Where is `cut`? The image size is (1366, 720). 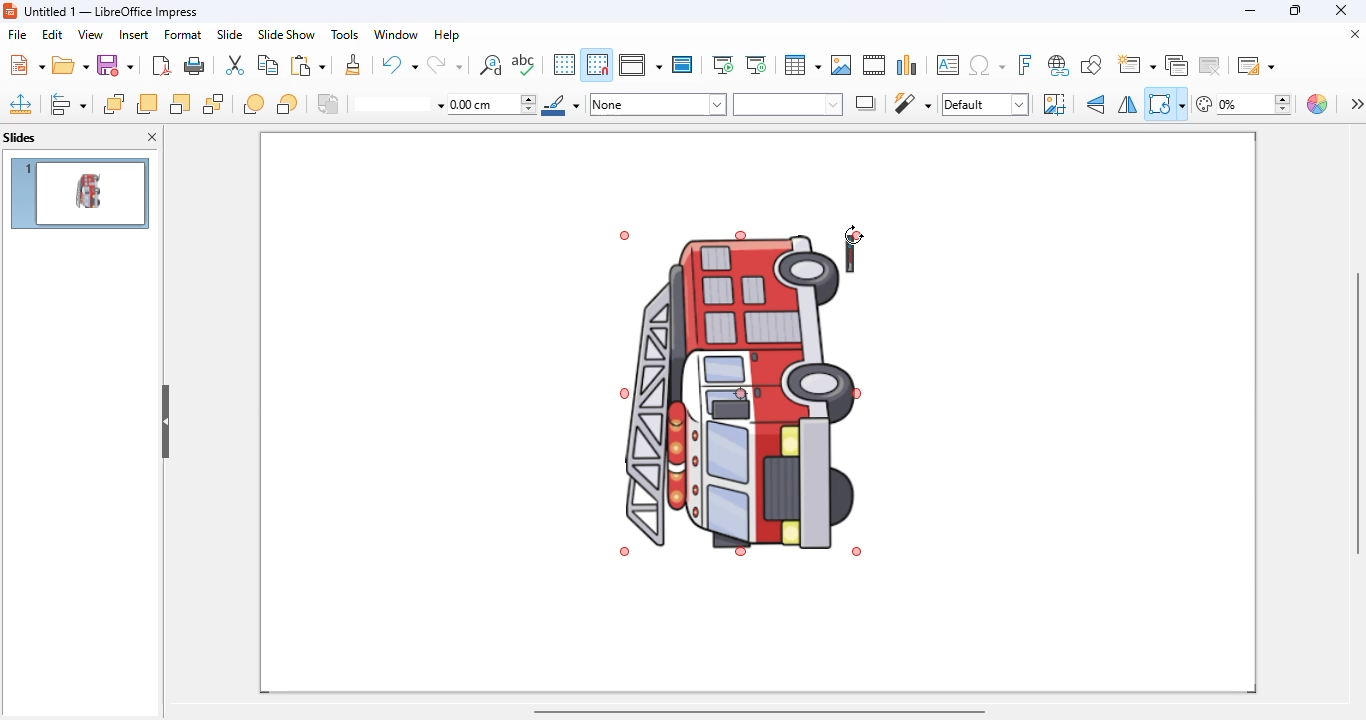
cut is located at coordinates (235, 65).